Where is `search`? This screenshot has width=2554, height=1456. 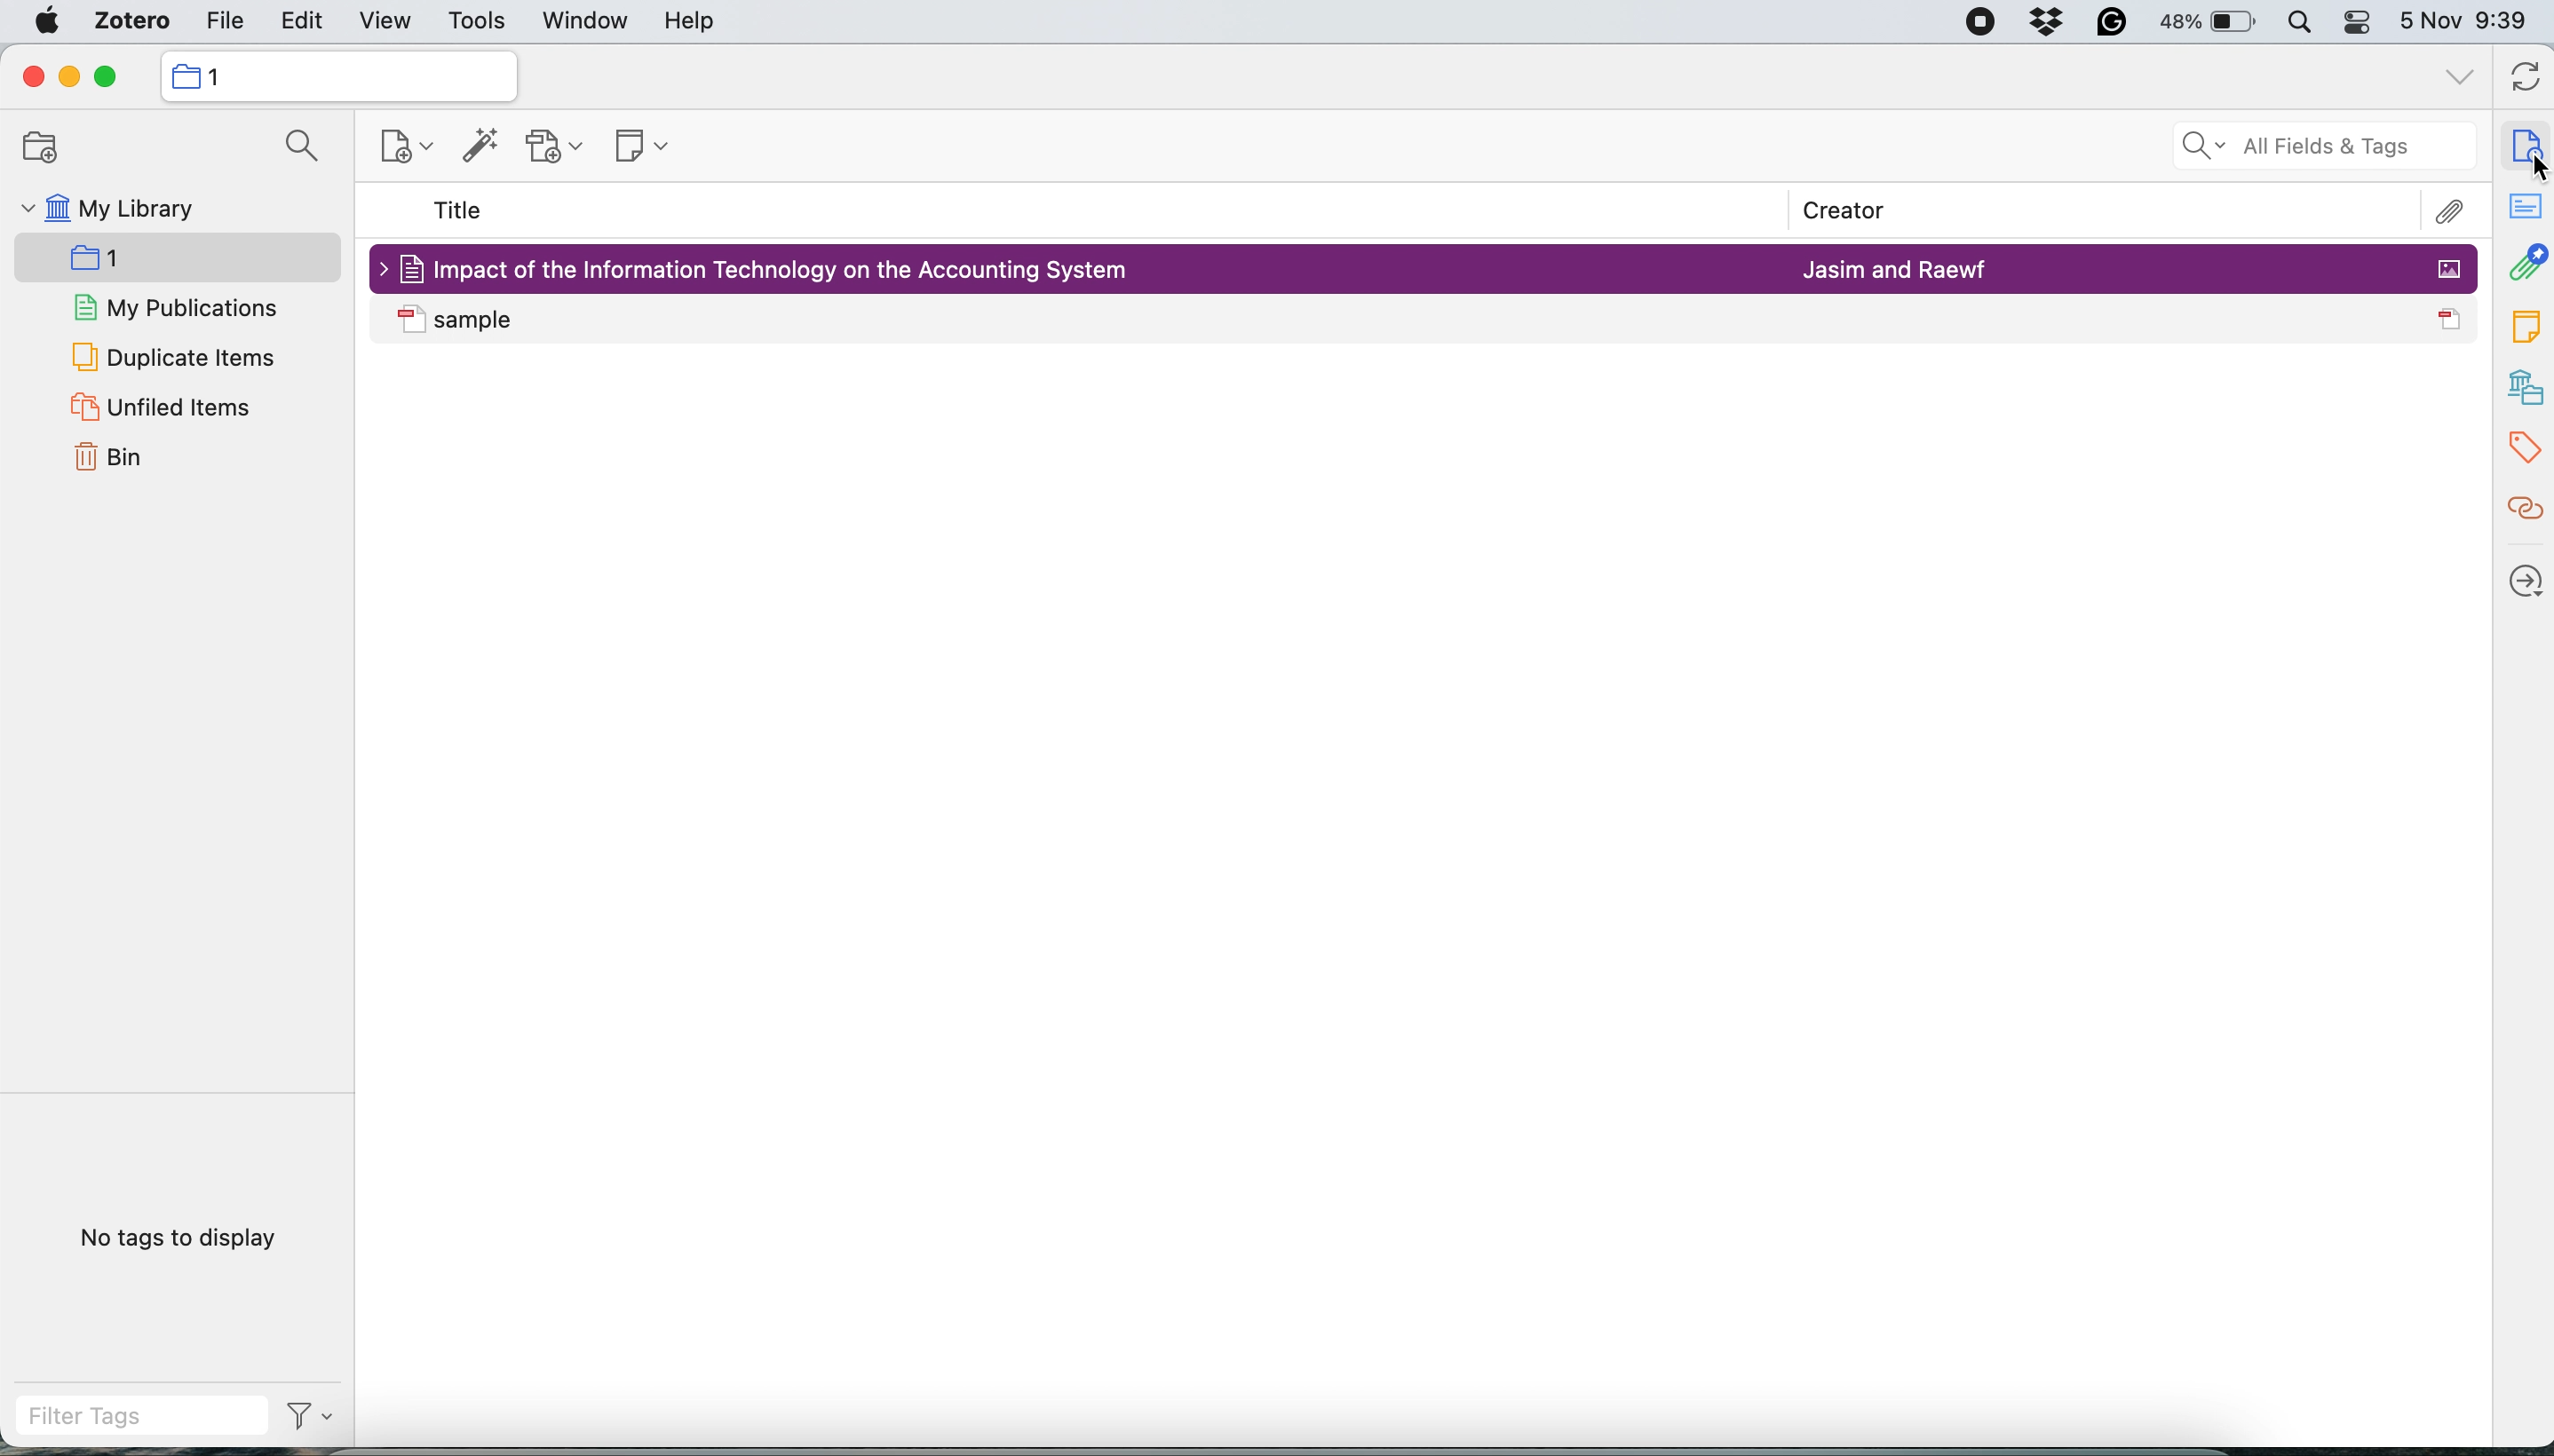
search is located at coordinates (297, 145).